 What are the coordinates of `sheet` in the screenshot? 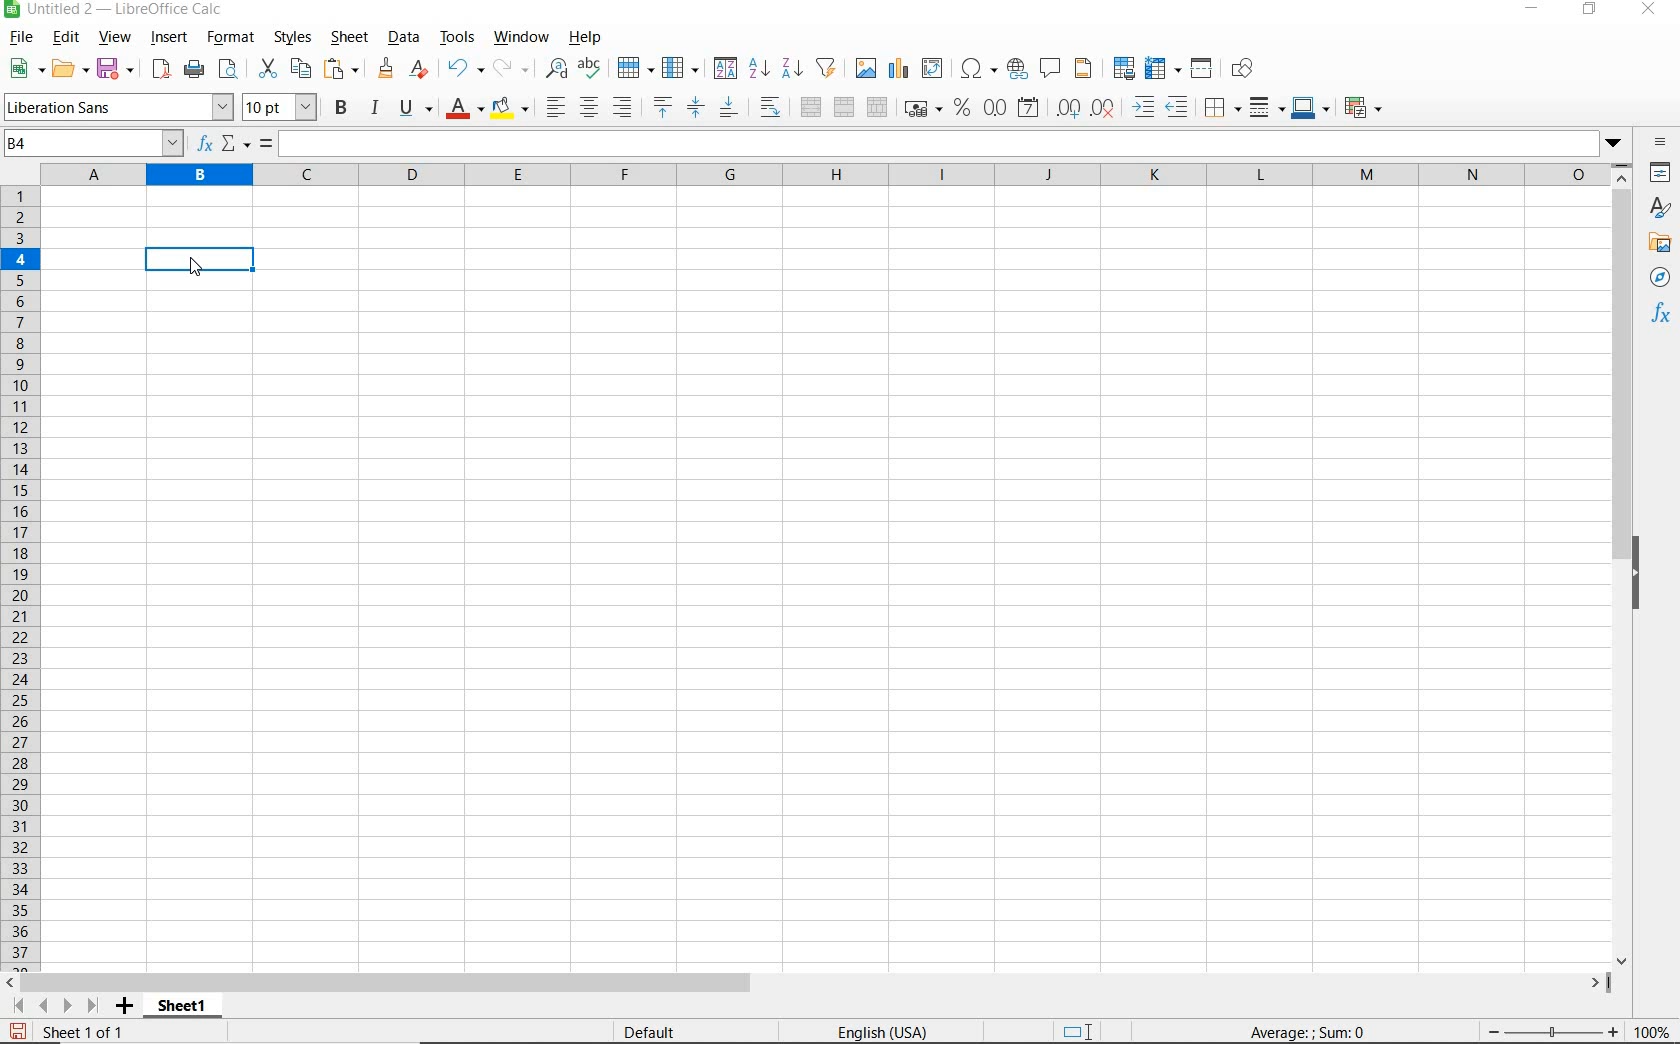 It's located at (352, 38).